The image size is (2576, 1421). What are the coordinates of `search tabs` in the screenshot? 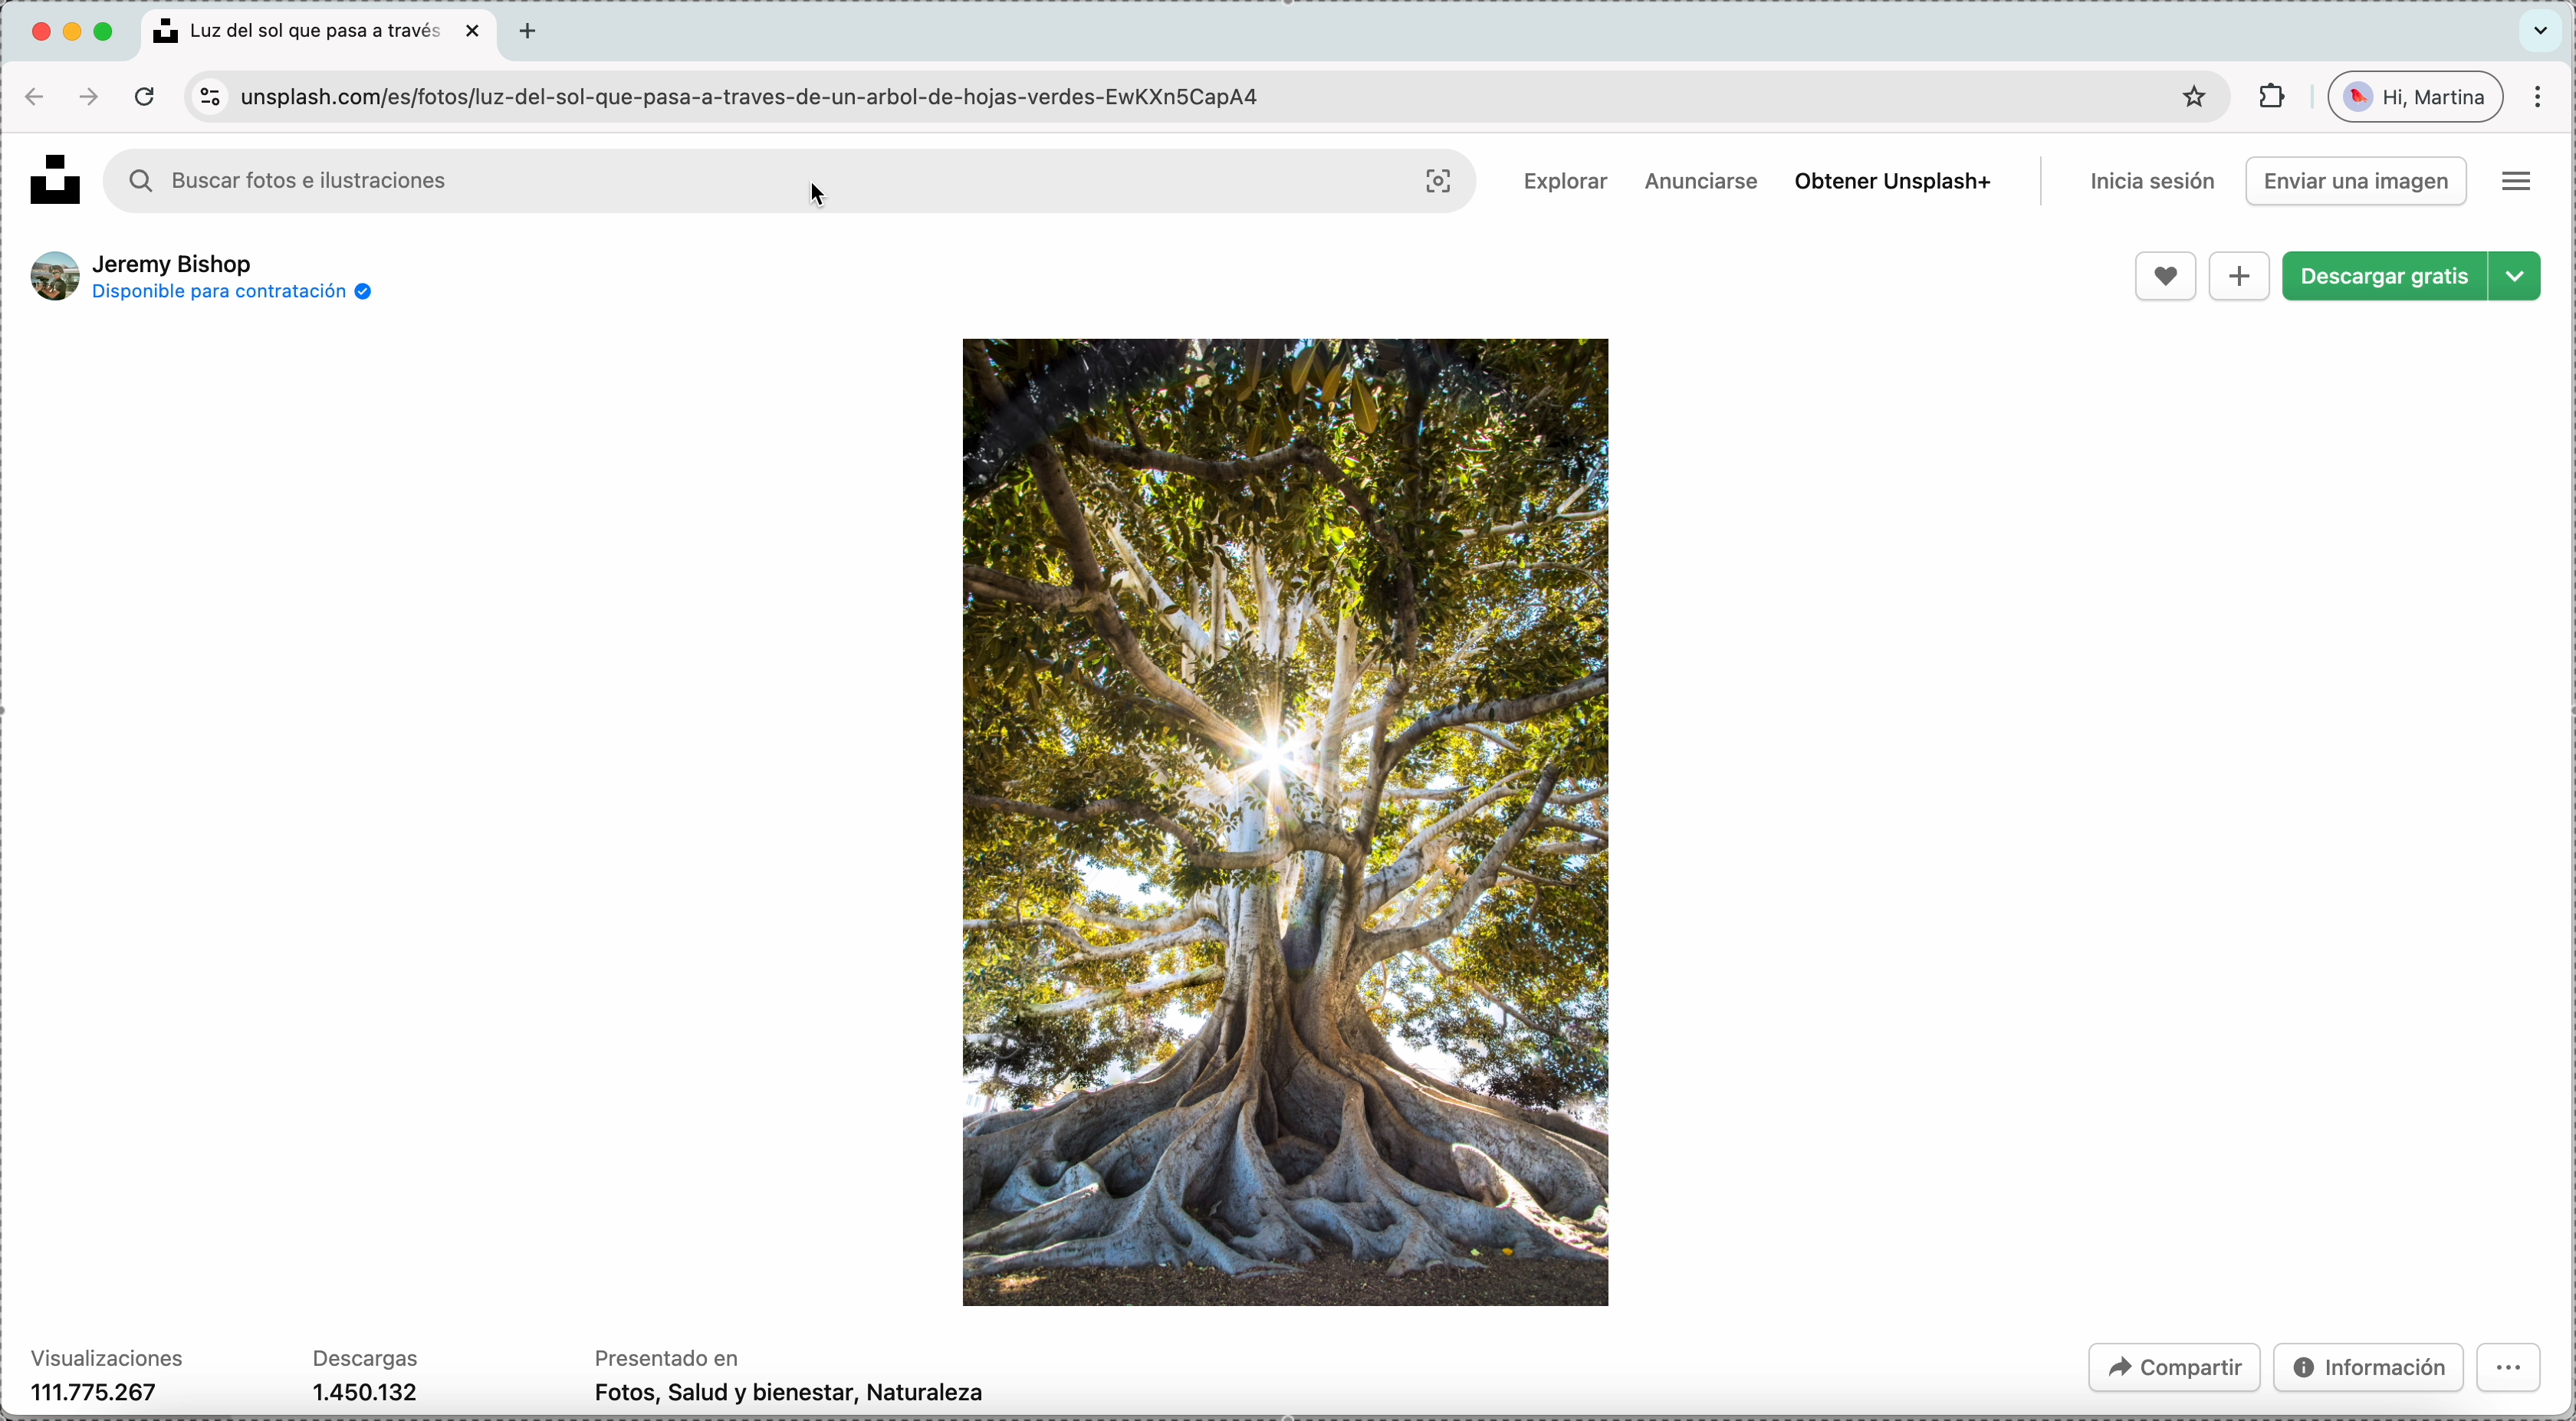 It's located at (2544, 26).